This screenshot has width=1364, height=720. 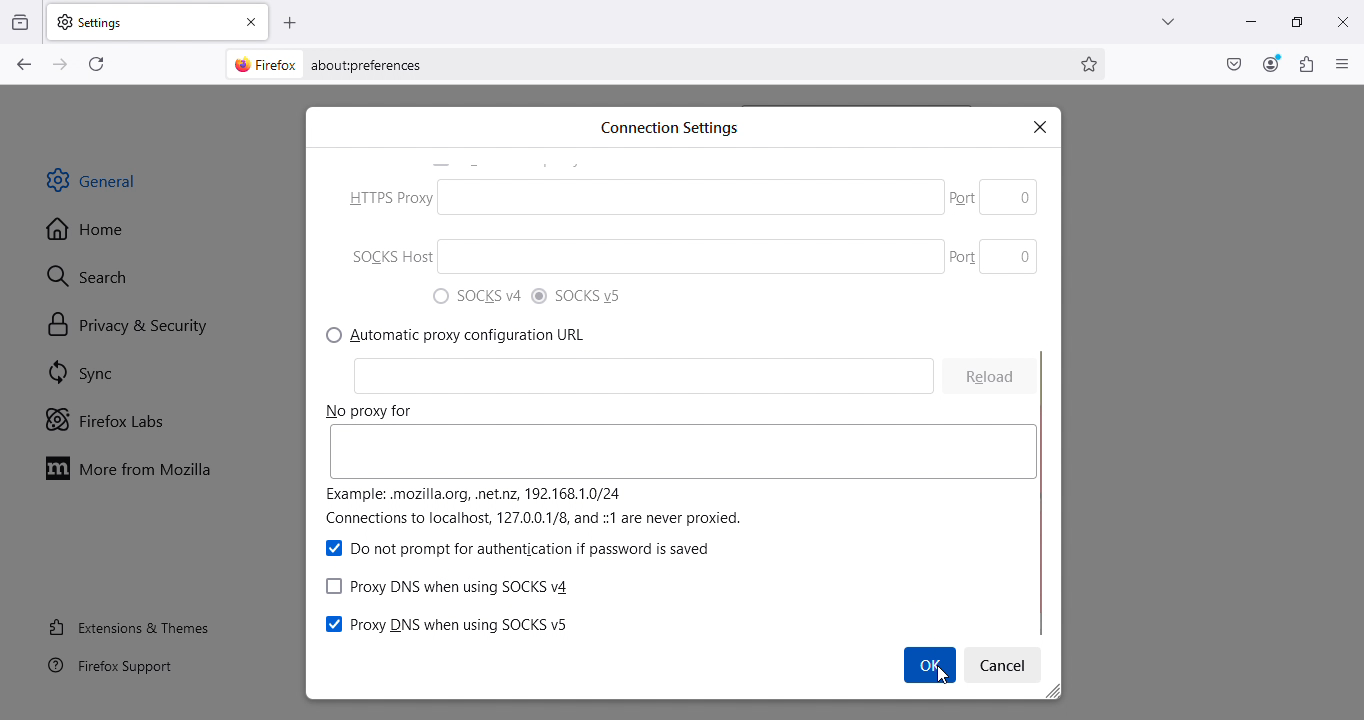 I want to click on 7) Manual proxy configuration, so click(x=461, y=335).